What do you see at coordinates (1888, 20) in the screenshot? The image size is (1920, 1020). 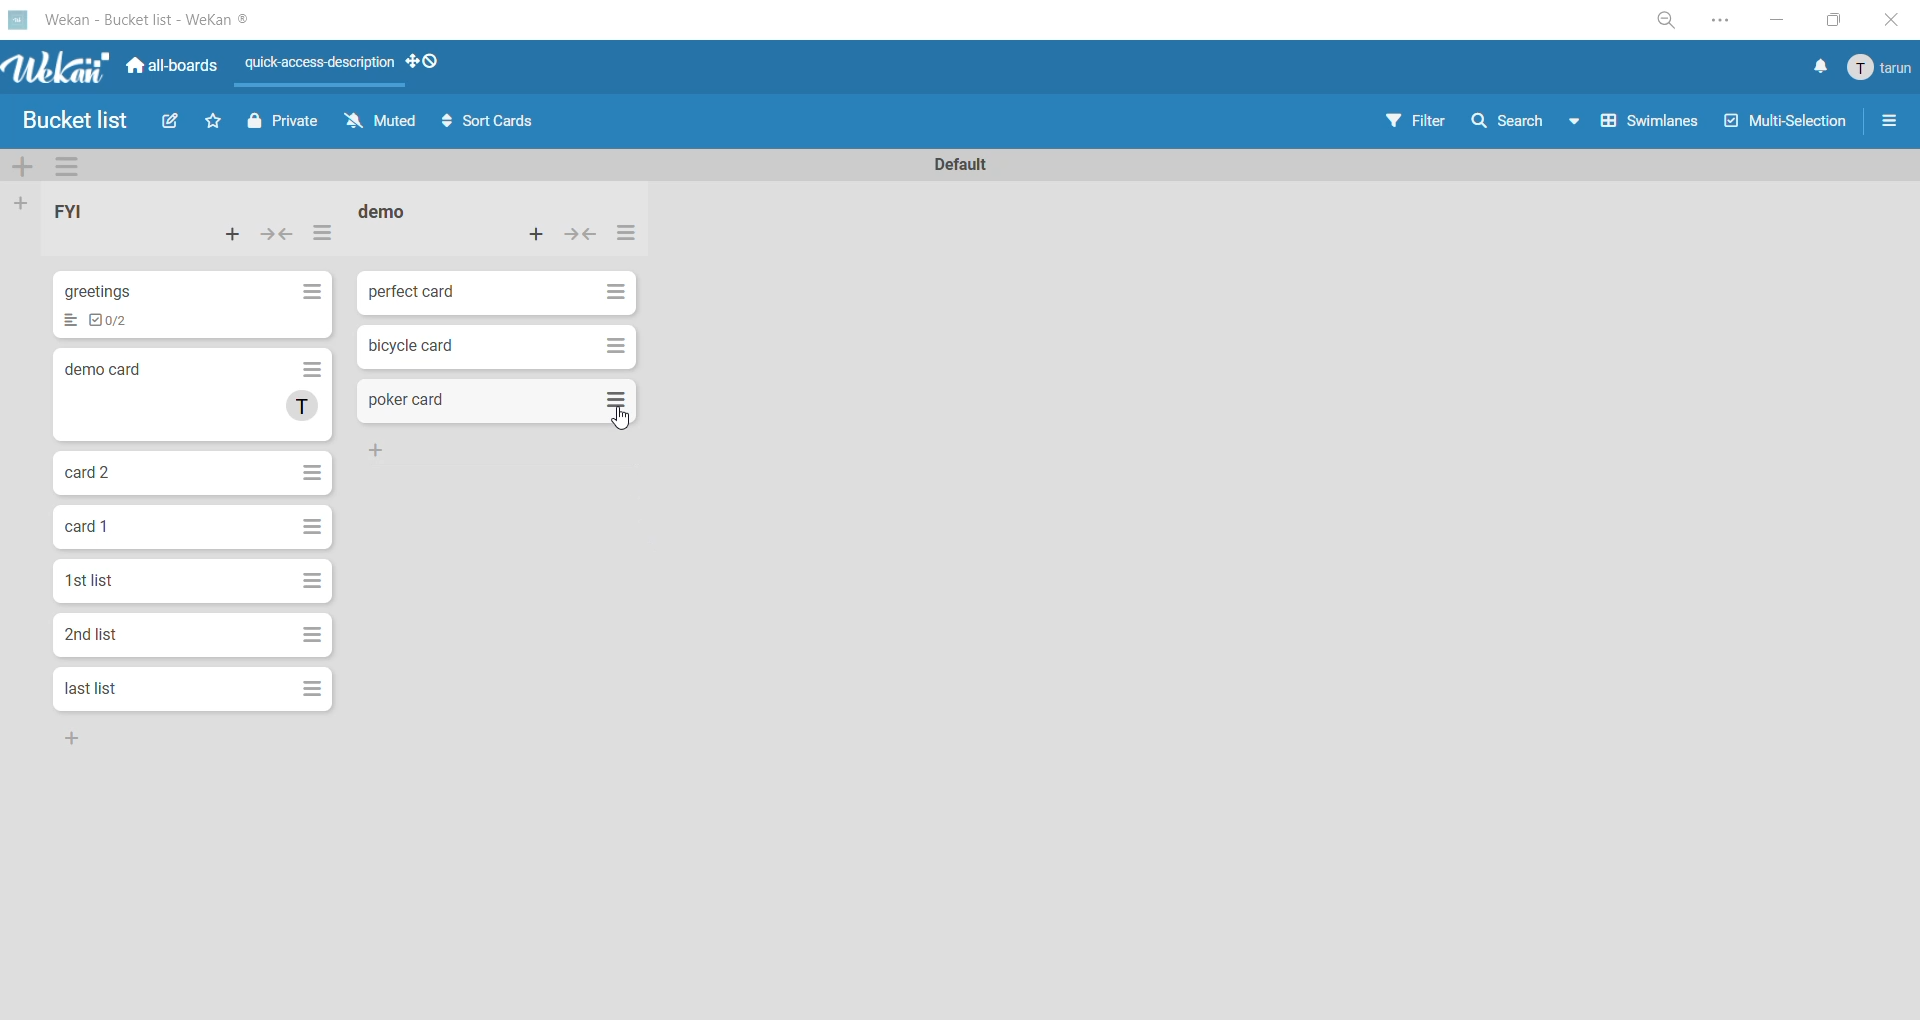 I see `close` at bounding box center [1888, 20].